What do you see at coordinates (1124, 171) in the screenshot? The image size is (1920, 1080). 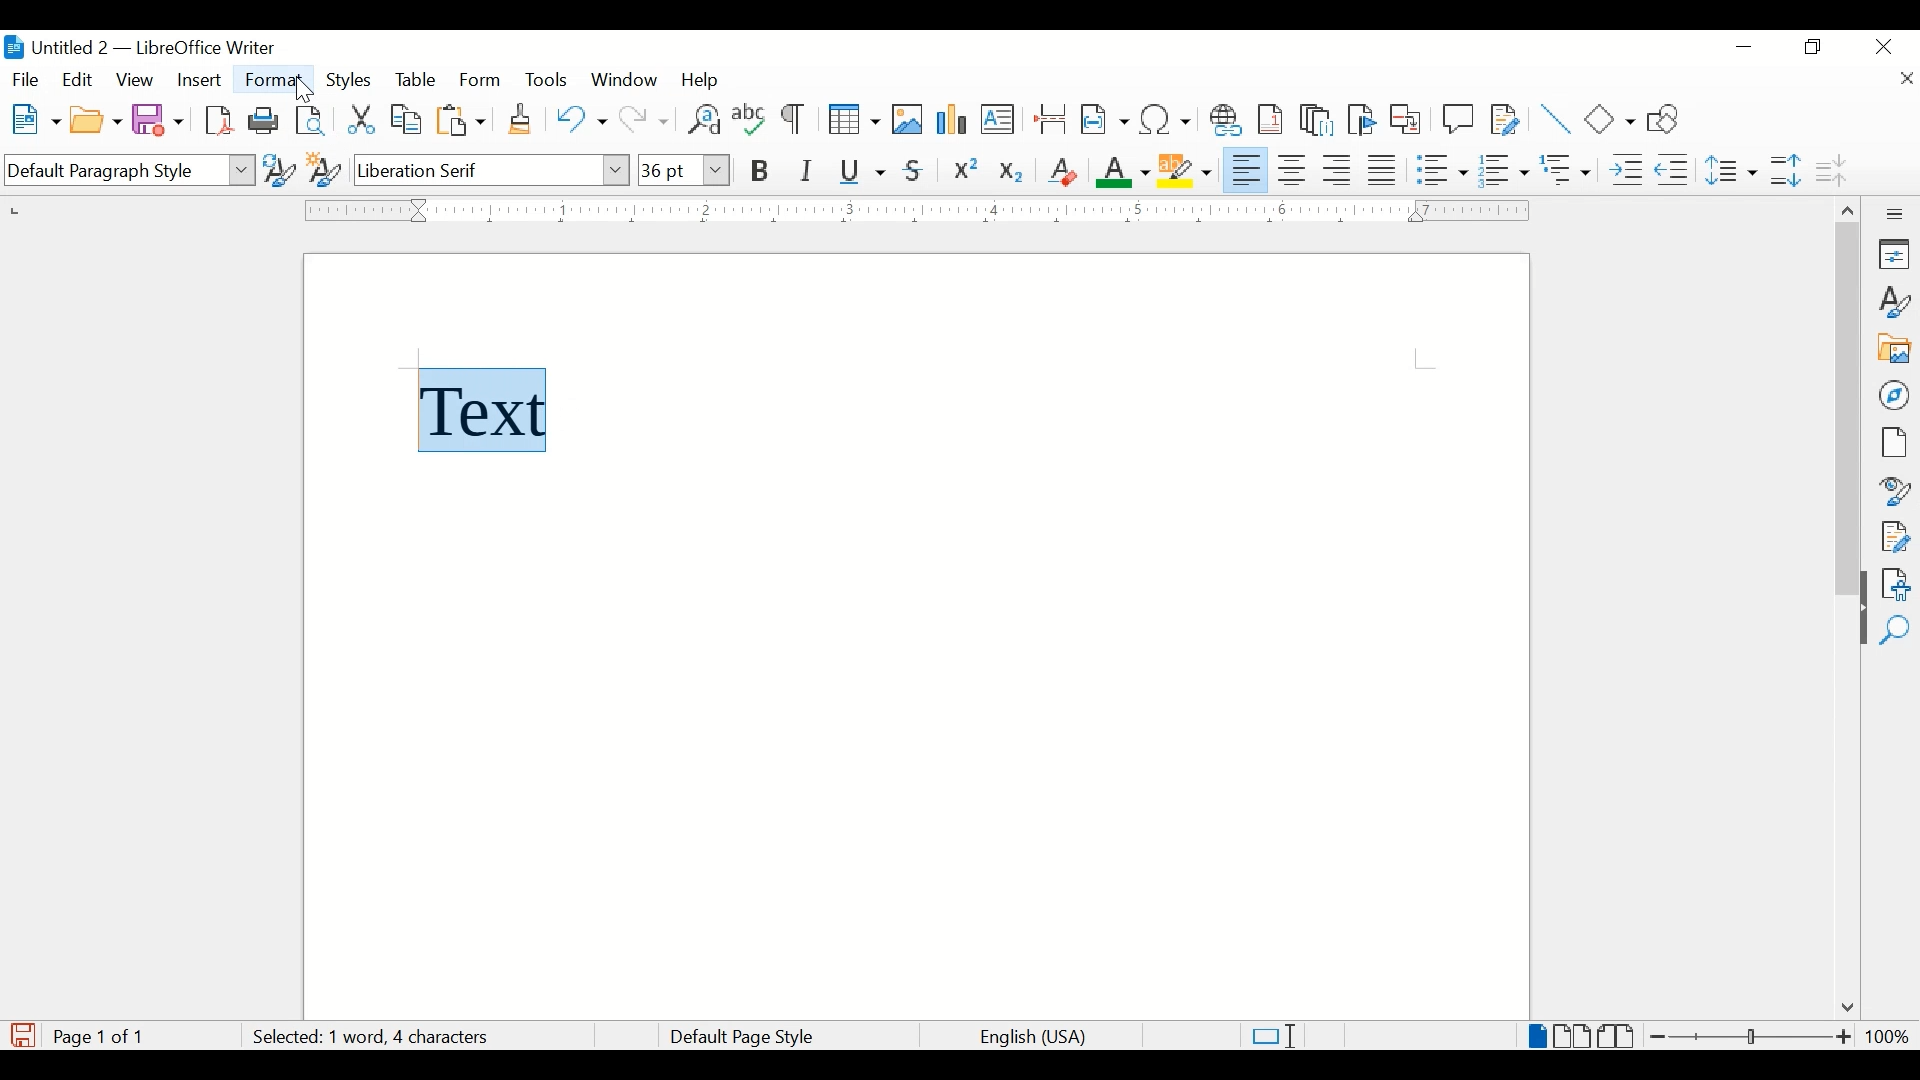 I see `font color` at bounding box center [1124, 171].